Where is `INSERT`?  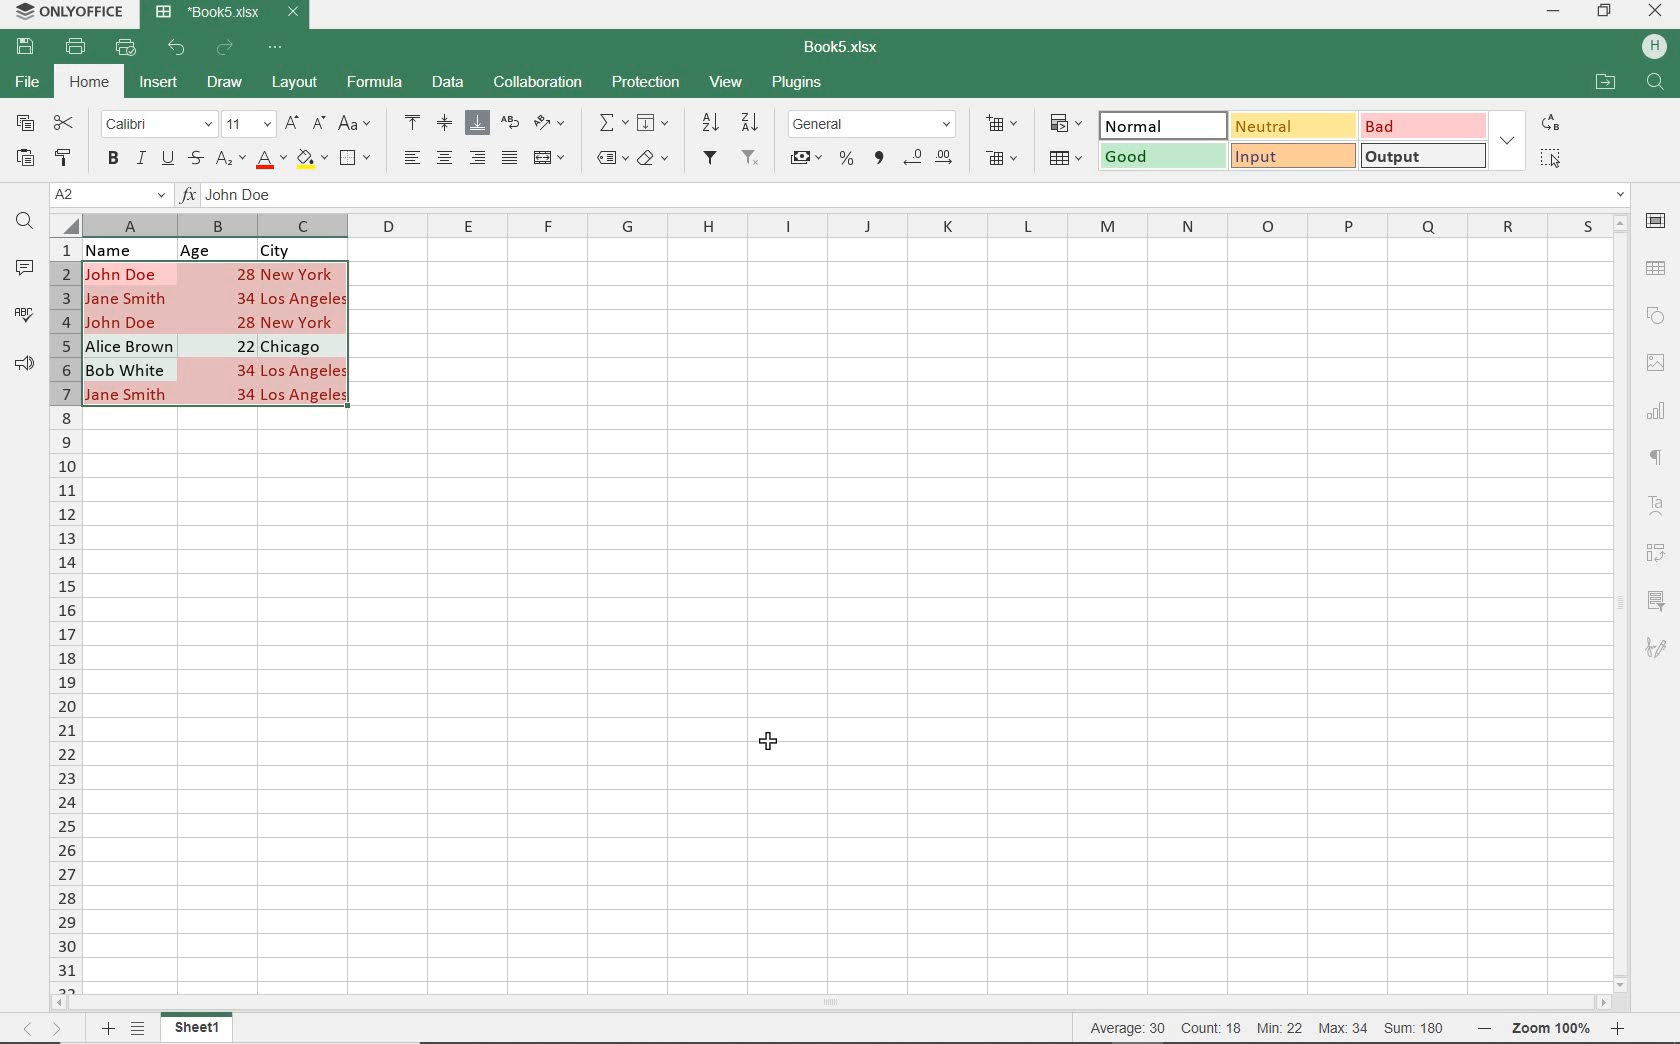
INSERT is located at coordinates (159, 85).